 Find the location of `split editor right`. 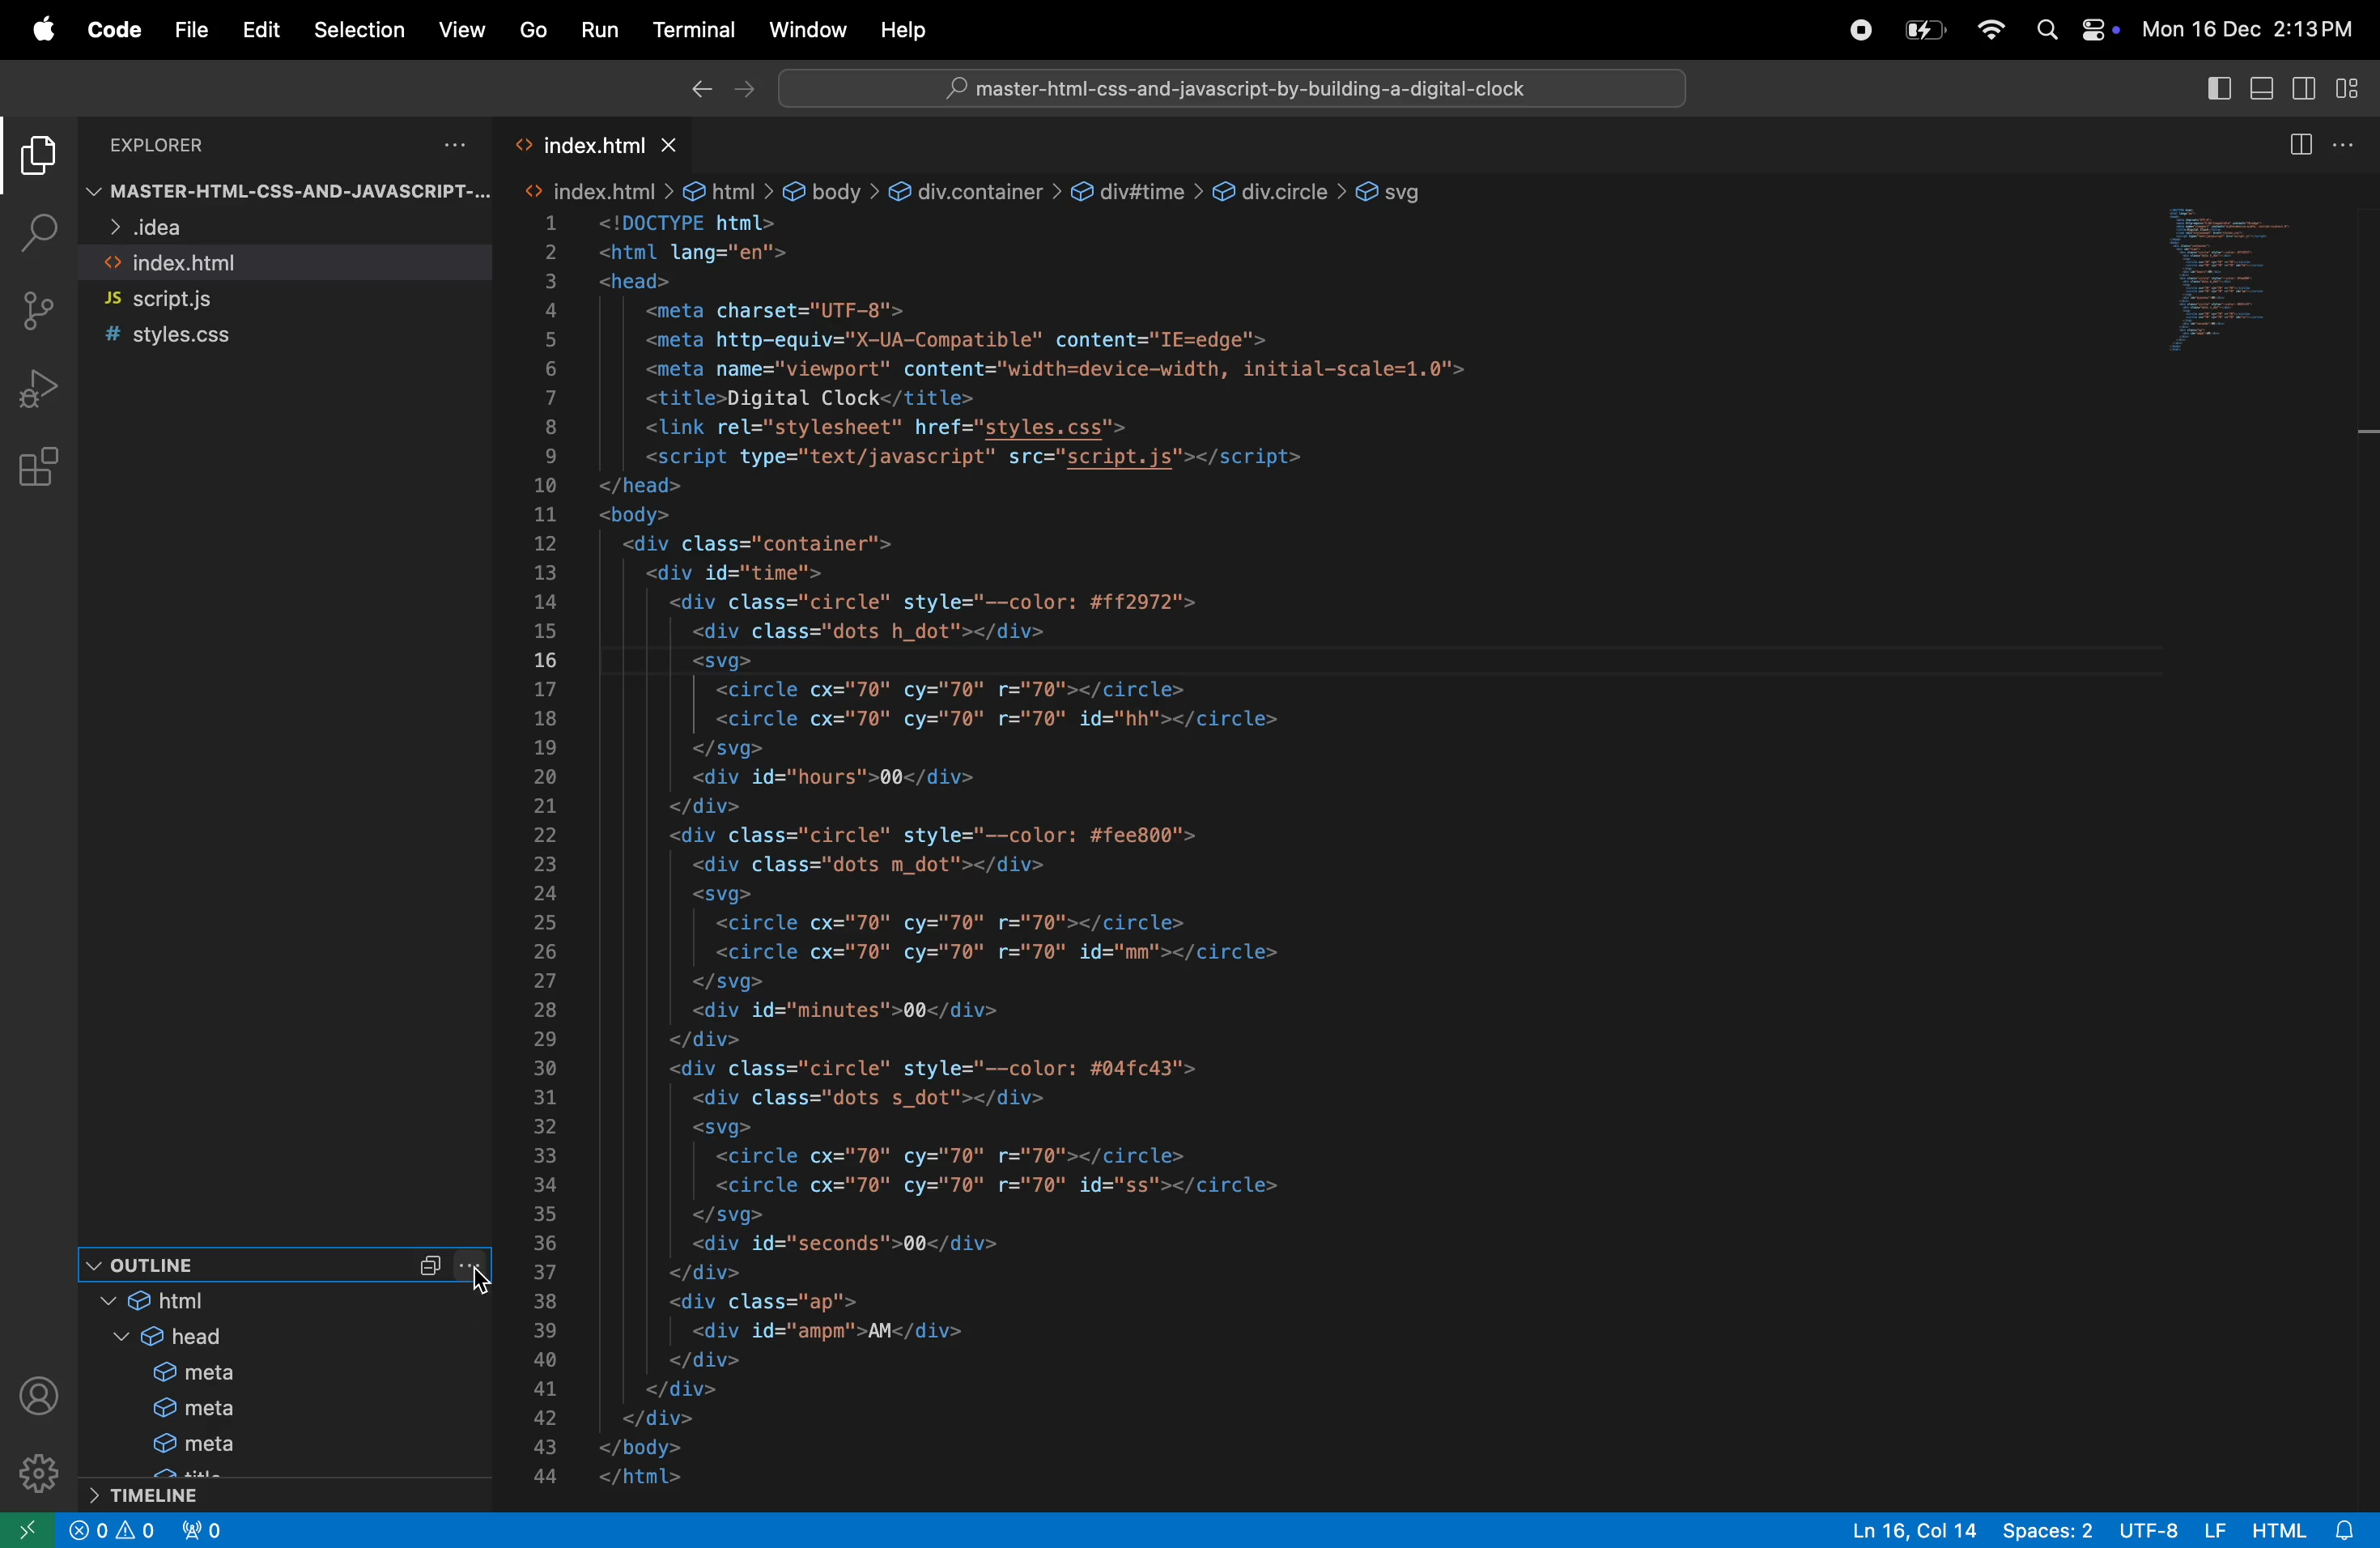

split editor right is located at coordinates (2299, 146).